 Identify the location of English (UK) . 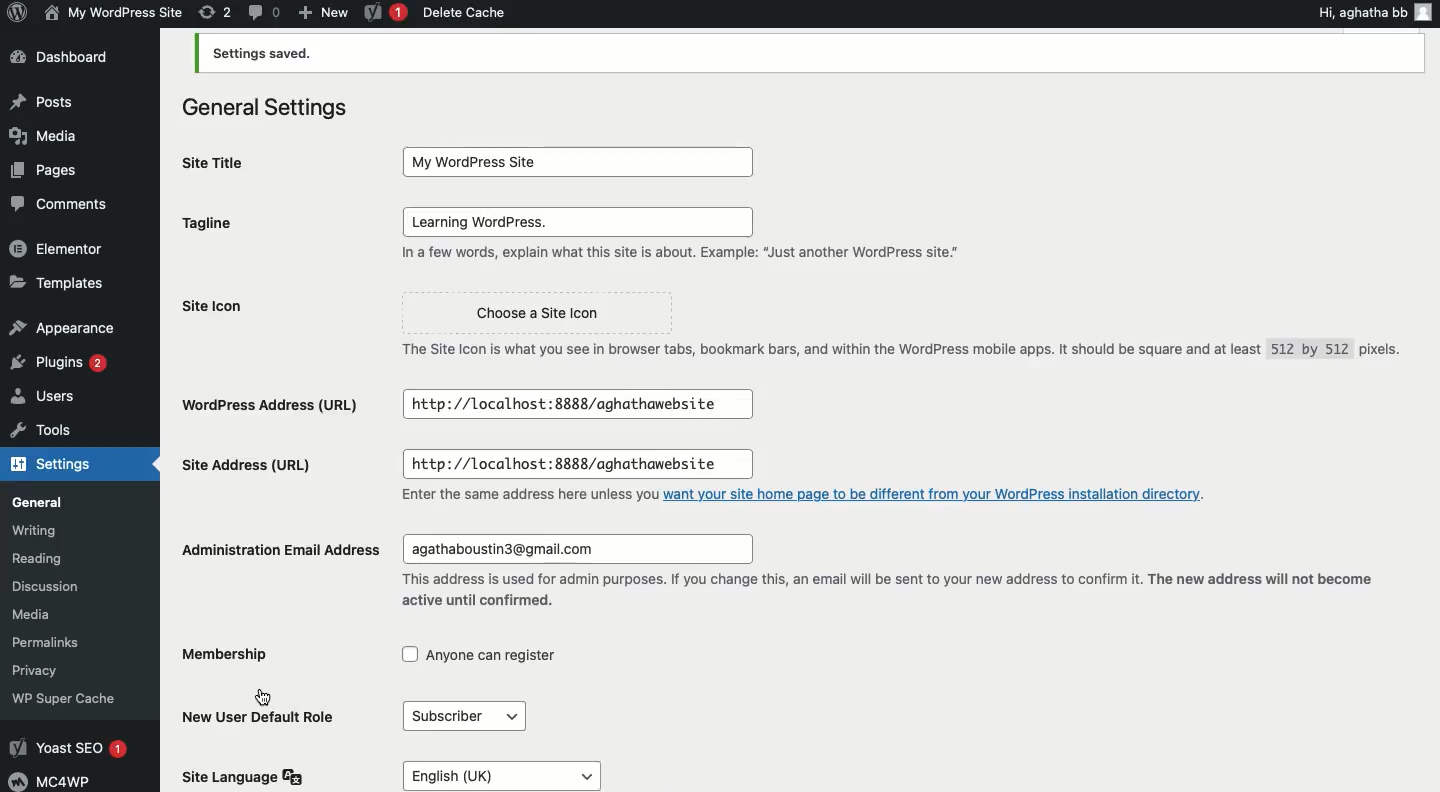
(556, 772).